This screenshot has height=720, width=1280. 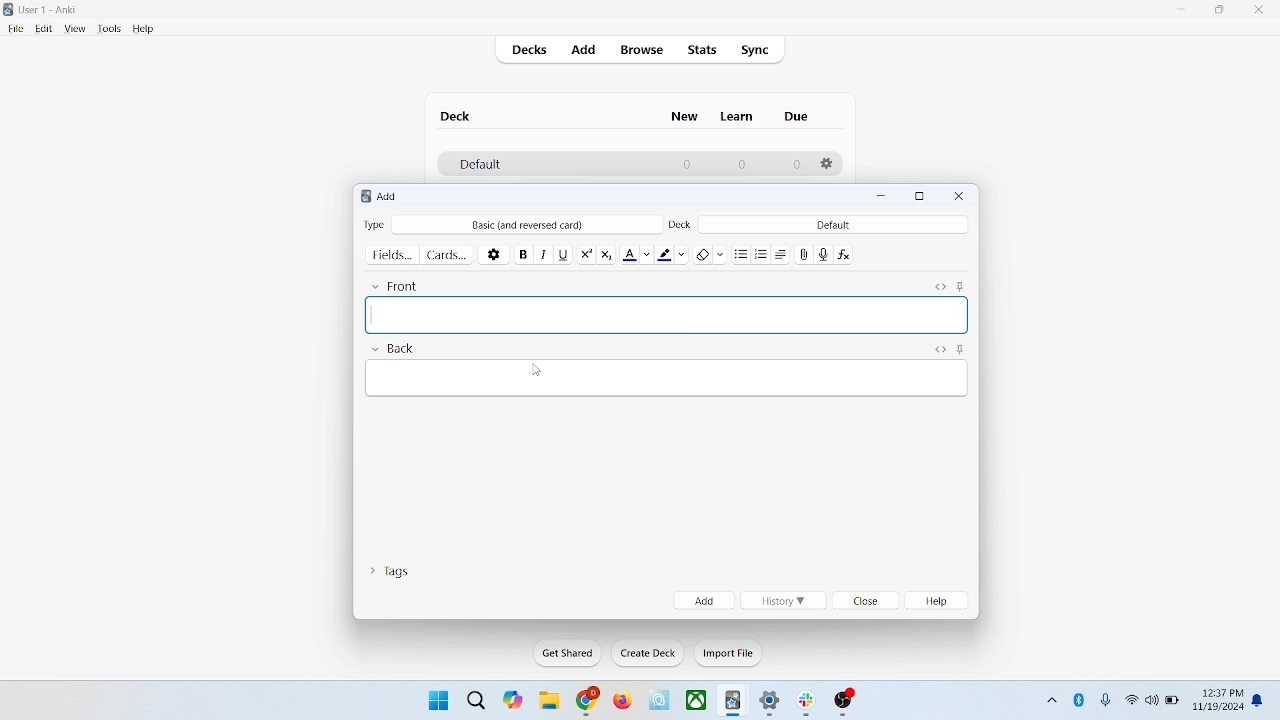 What do you see at coordinates (729, 653) in the screenshot?
I see `import file` at bounding box center [729, 653].